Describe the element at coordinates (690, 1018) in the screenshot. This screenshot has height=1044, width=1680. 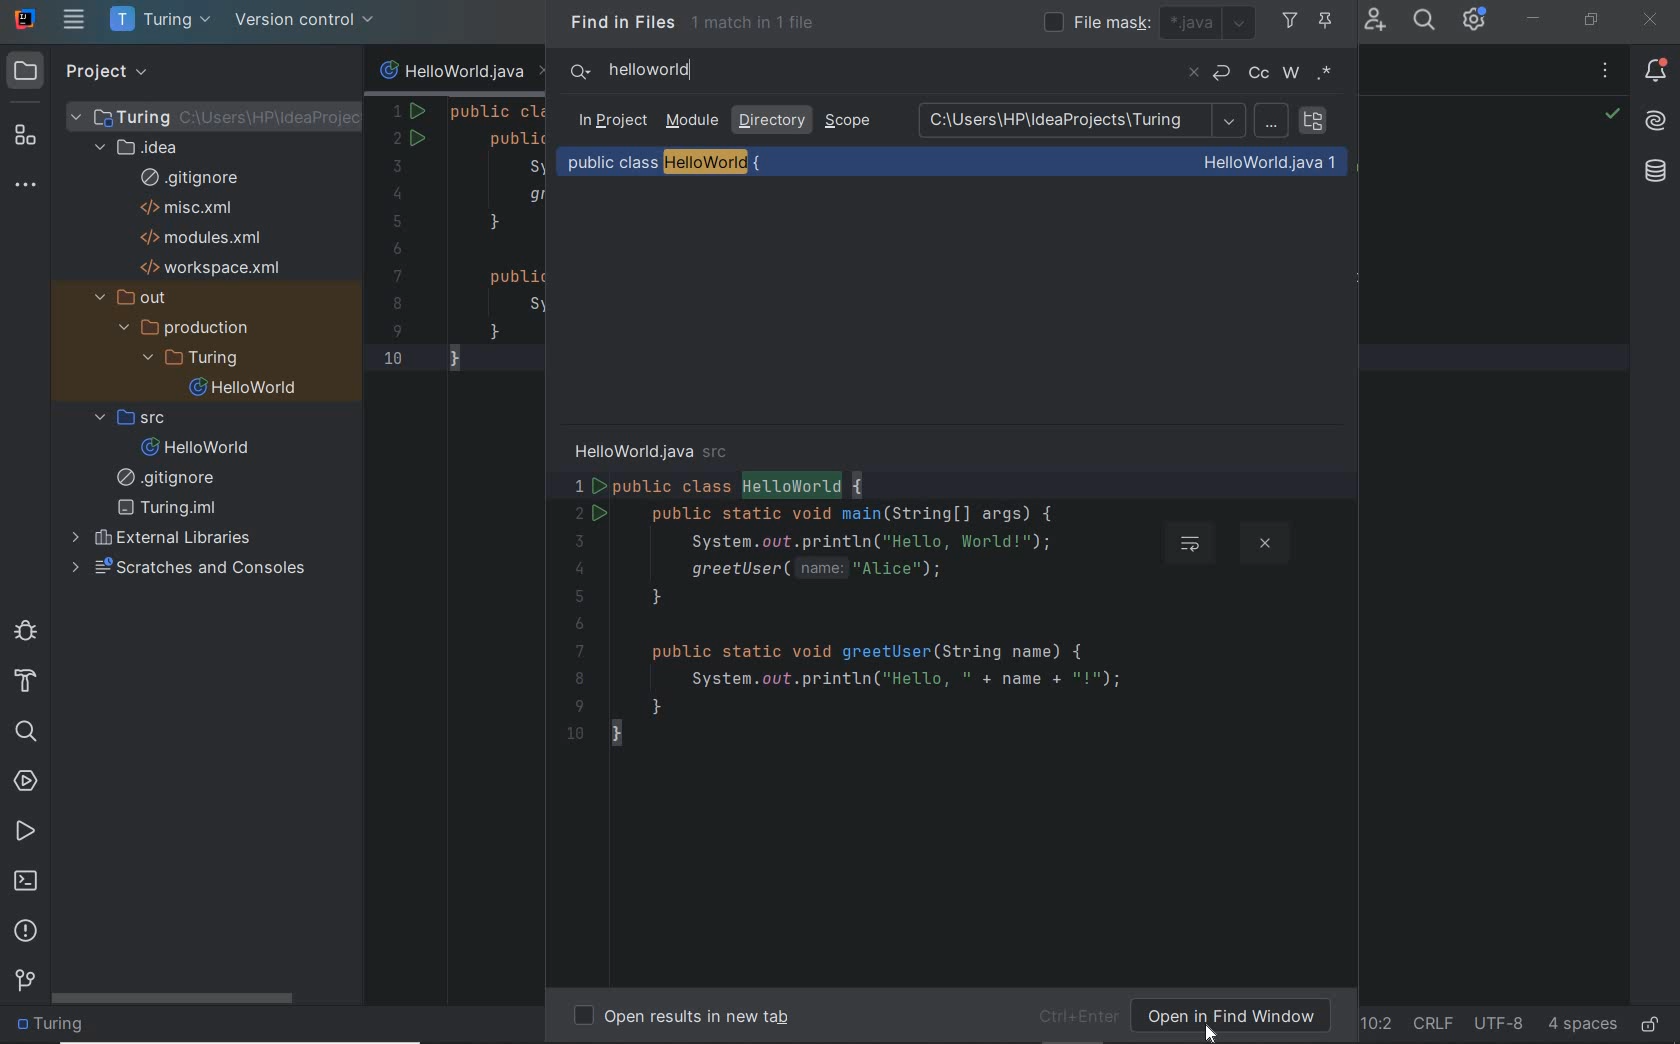
I see `open results in new tab` at that location.